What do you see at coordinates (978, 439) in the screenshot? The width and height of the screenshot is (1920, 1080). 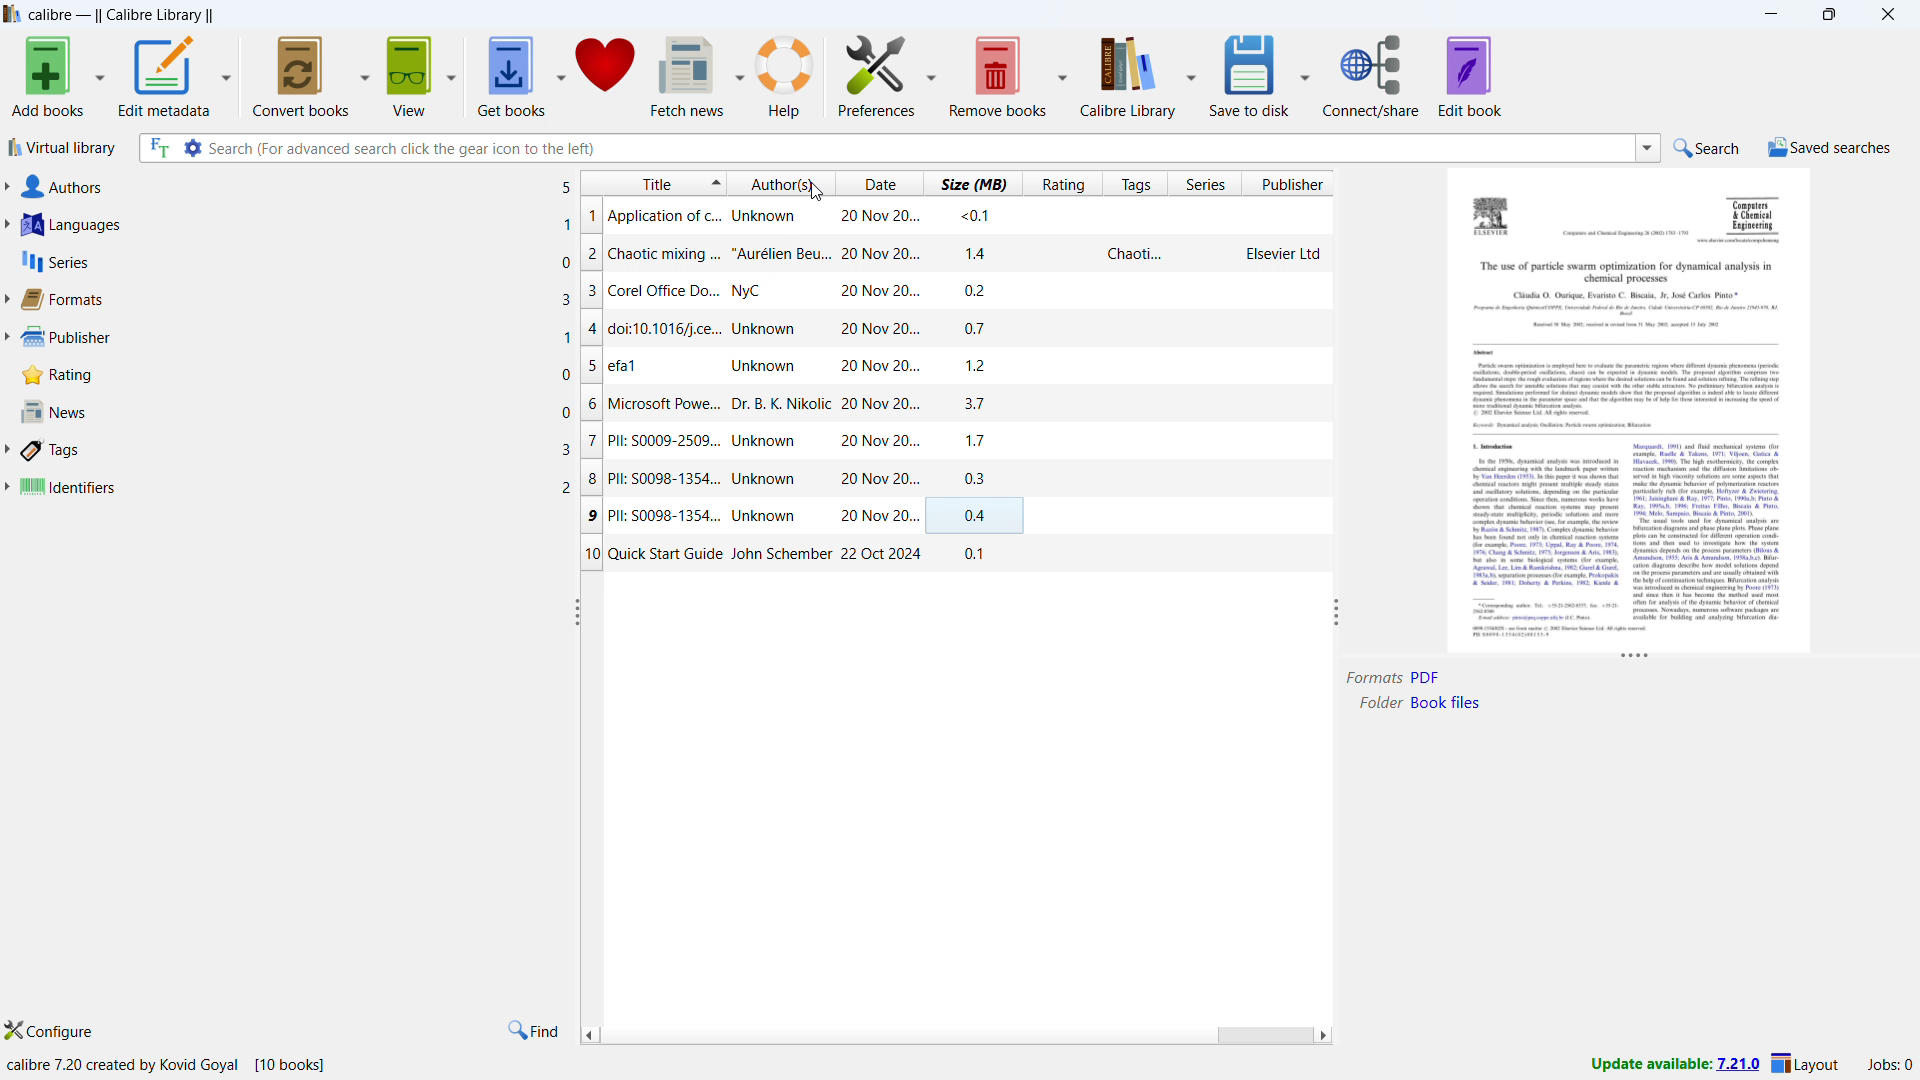 I see `17` at bounding box center [978, 439].